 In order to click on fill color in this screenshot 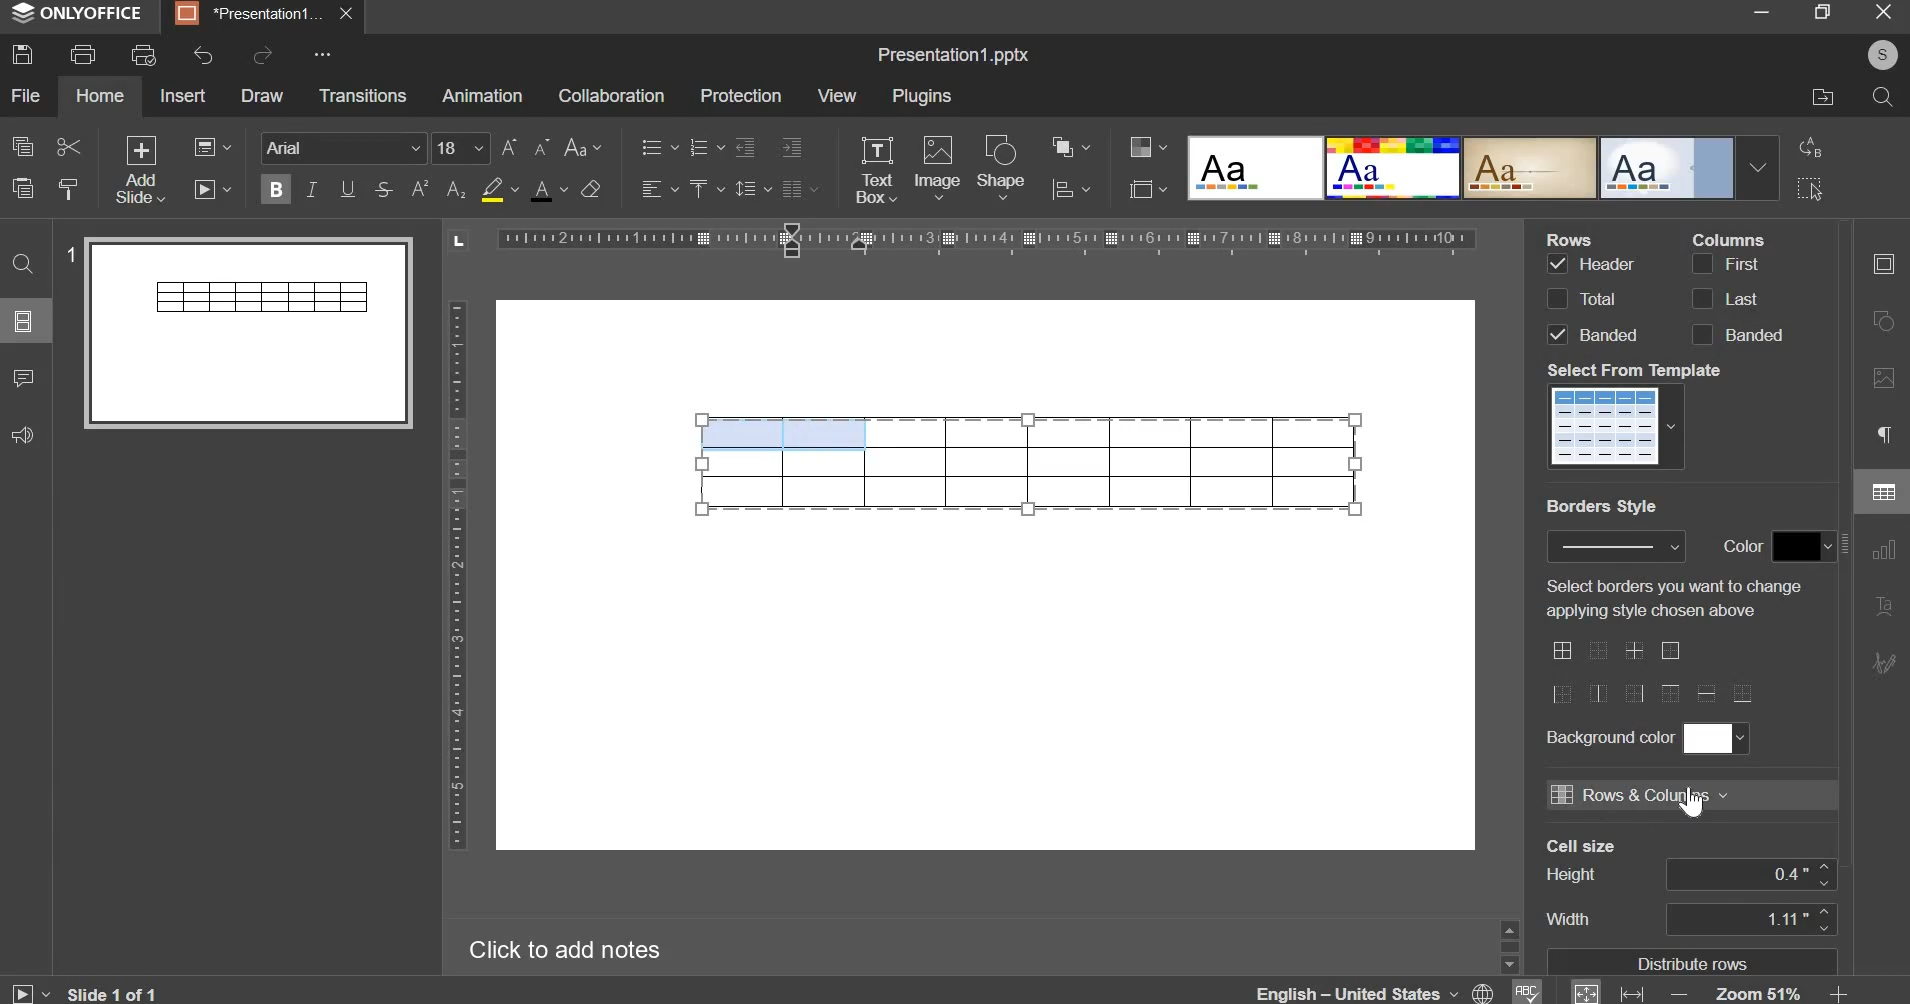, I will do `click(498, 189)`.